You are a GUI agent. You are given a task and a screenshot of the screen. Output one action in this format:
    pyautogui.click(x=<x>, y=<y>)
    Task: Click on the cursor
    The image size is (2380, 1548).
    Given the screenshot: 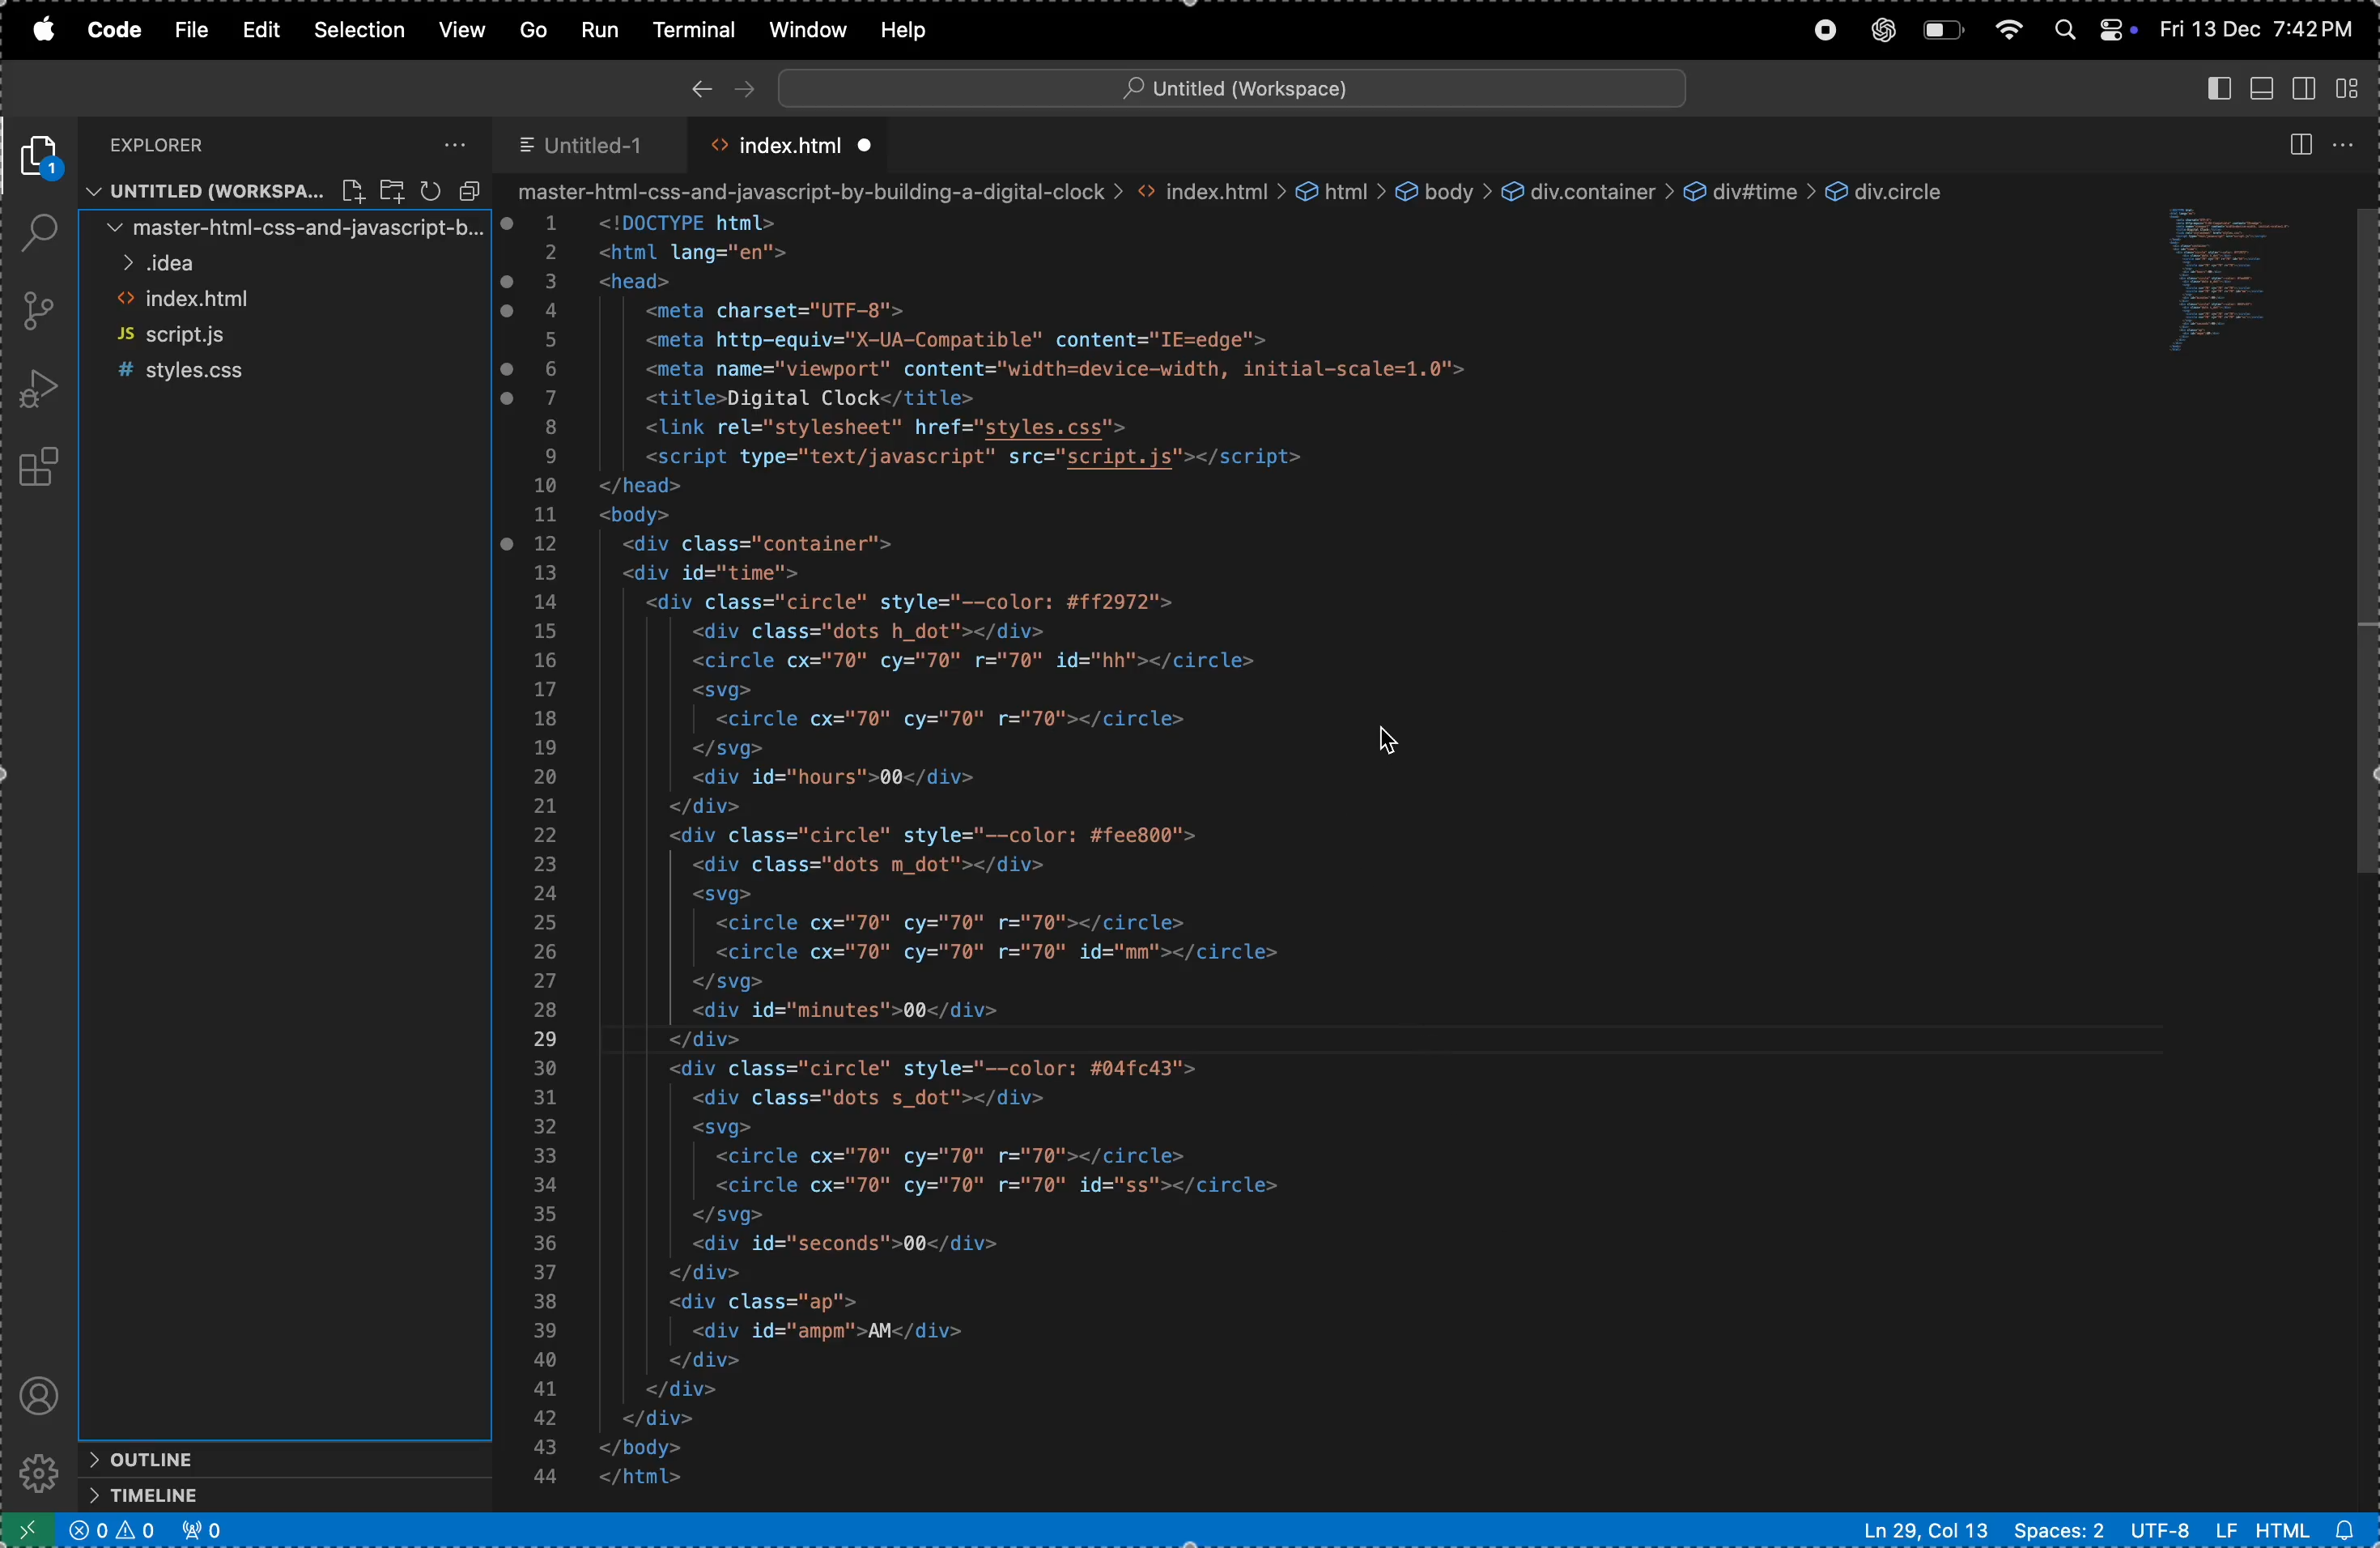 What is the action you would take?
    pyautogui.click(x=1395, y=743)
    